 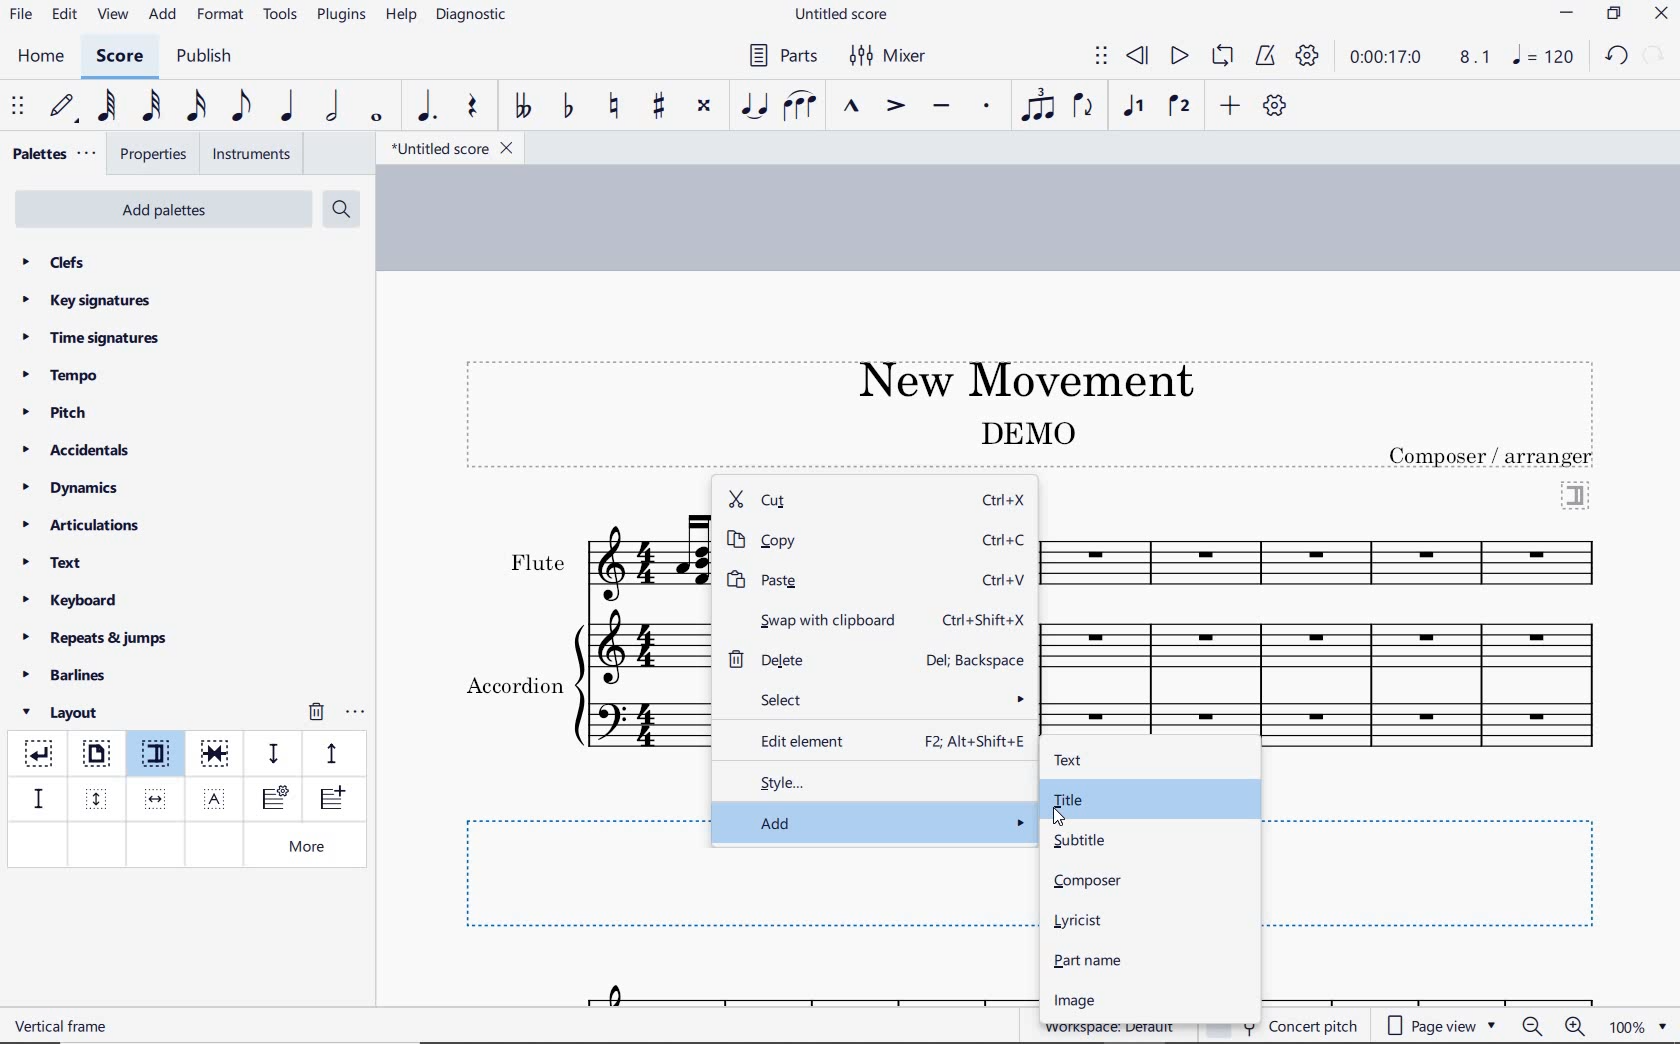 What do you see at coordinates (1316, 1023) in the screenshot?
I see `concert pitch` at bounding box center [1316, 1023].